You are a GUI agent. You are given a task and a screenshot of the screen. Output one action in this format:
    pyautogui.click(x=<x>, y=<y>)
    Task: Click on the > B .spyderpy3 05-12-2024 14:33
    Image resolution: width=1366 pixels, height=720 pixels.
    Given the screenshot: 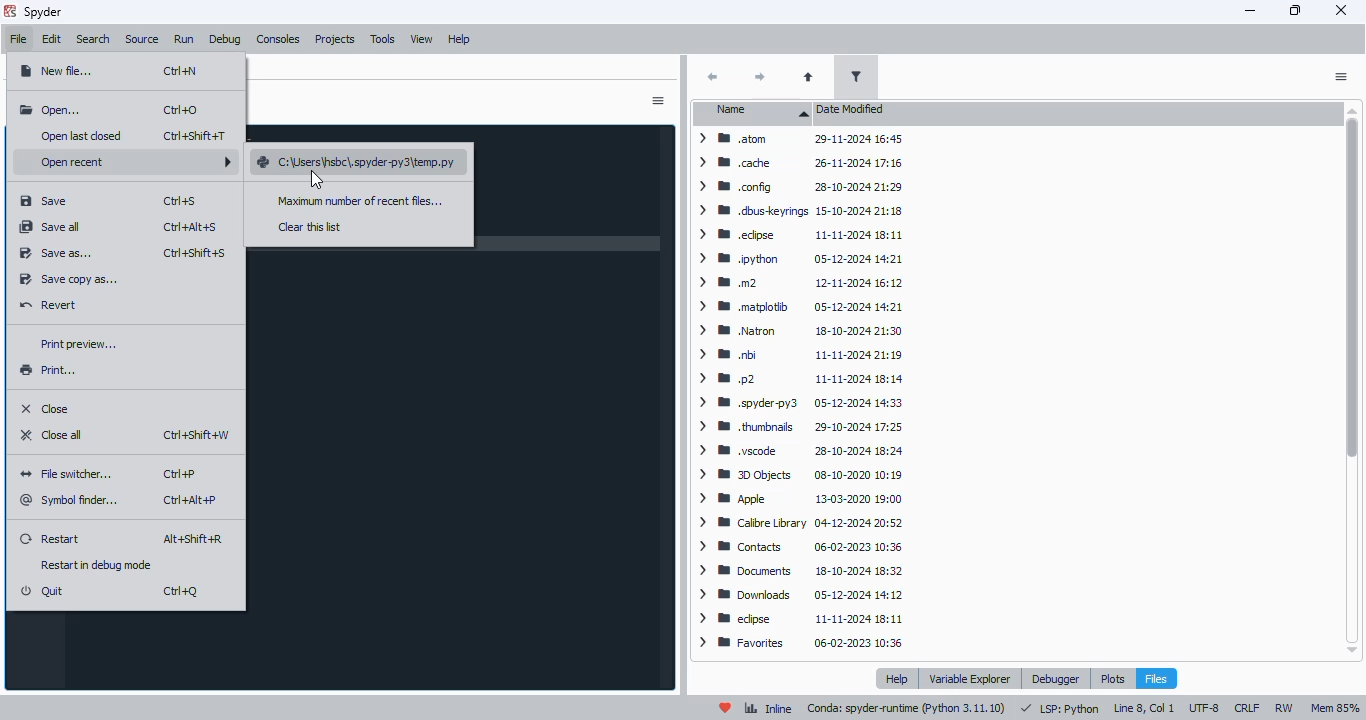 What is the action you would take?
    pyautogui.click(x=797, y=401)
    